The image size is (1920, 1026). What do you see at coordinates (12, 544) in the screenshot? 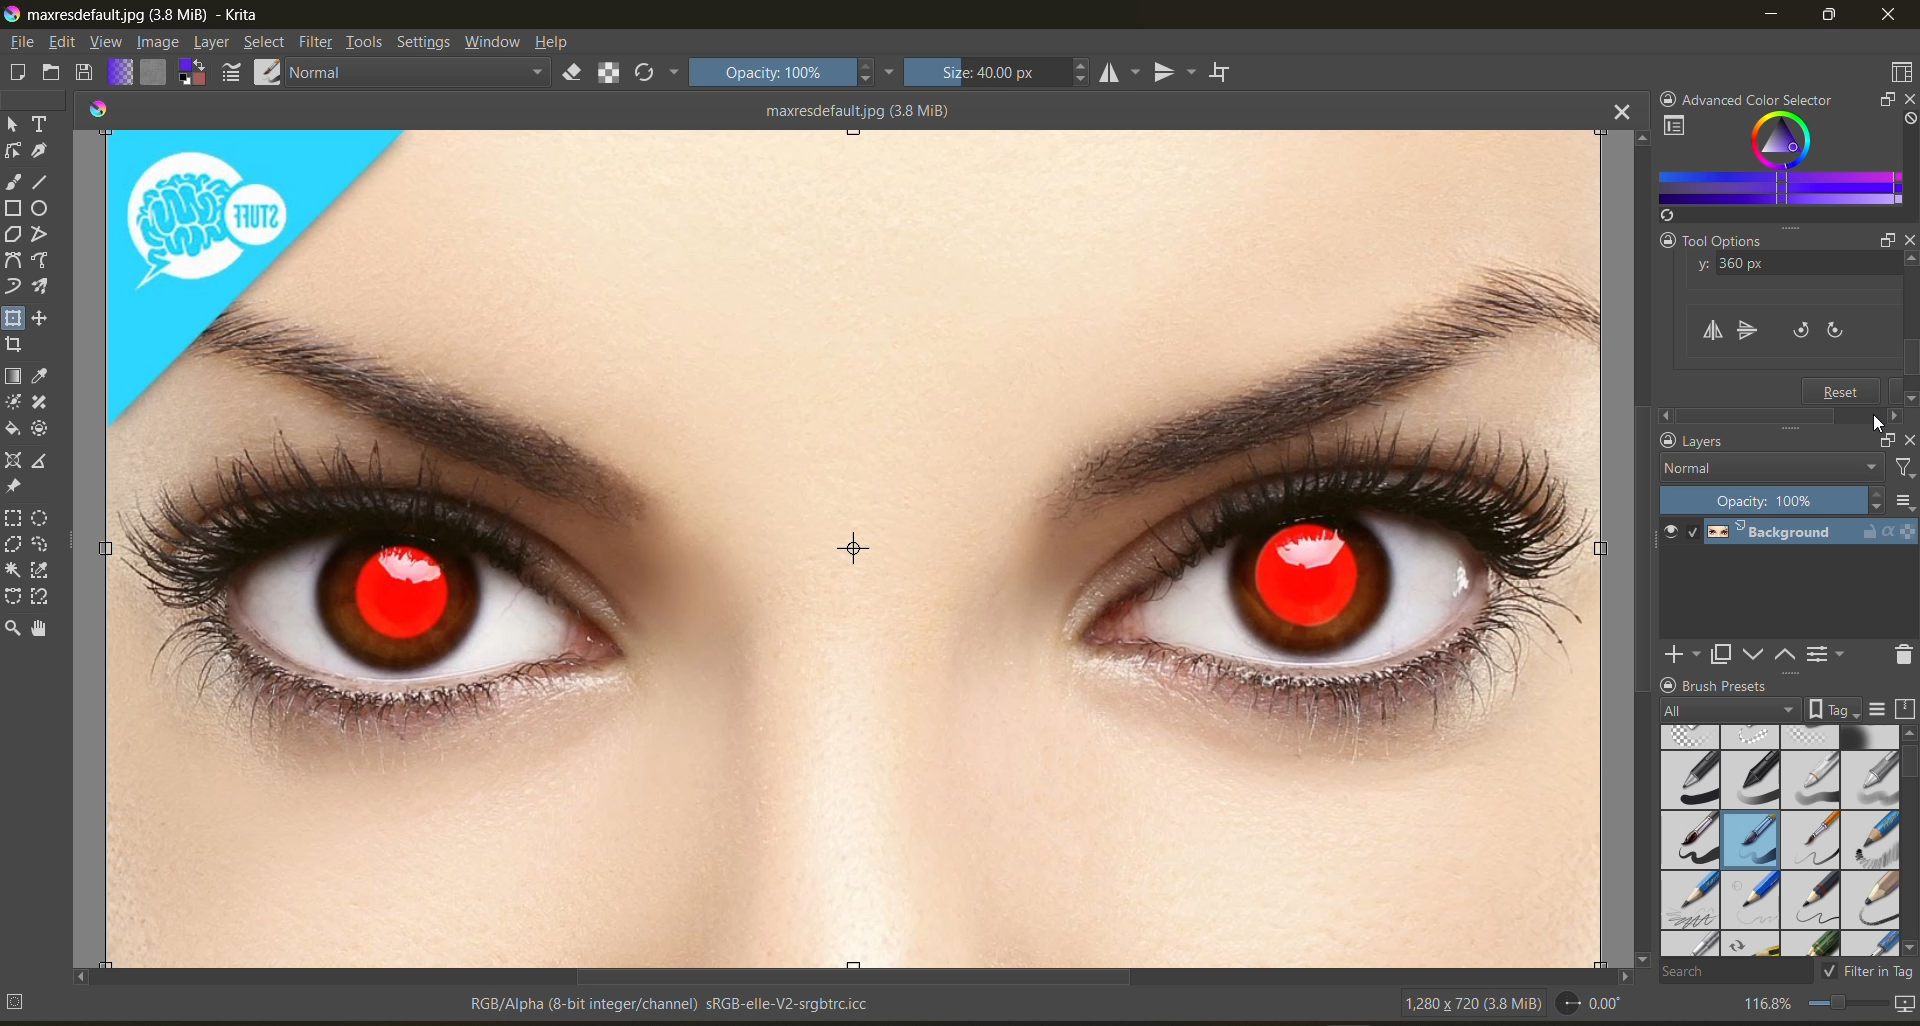
I see `tool` at bounding box center [12, 544].